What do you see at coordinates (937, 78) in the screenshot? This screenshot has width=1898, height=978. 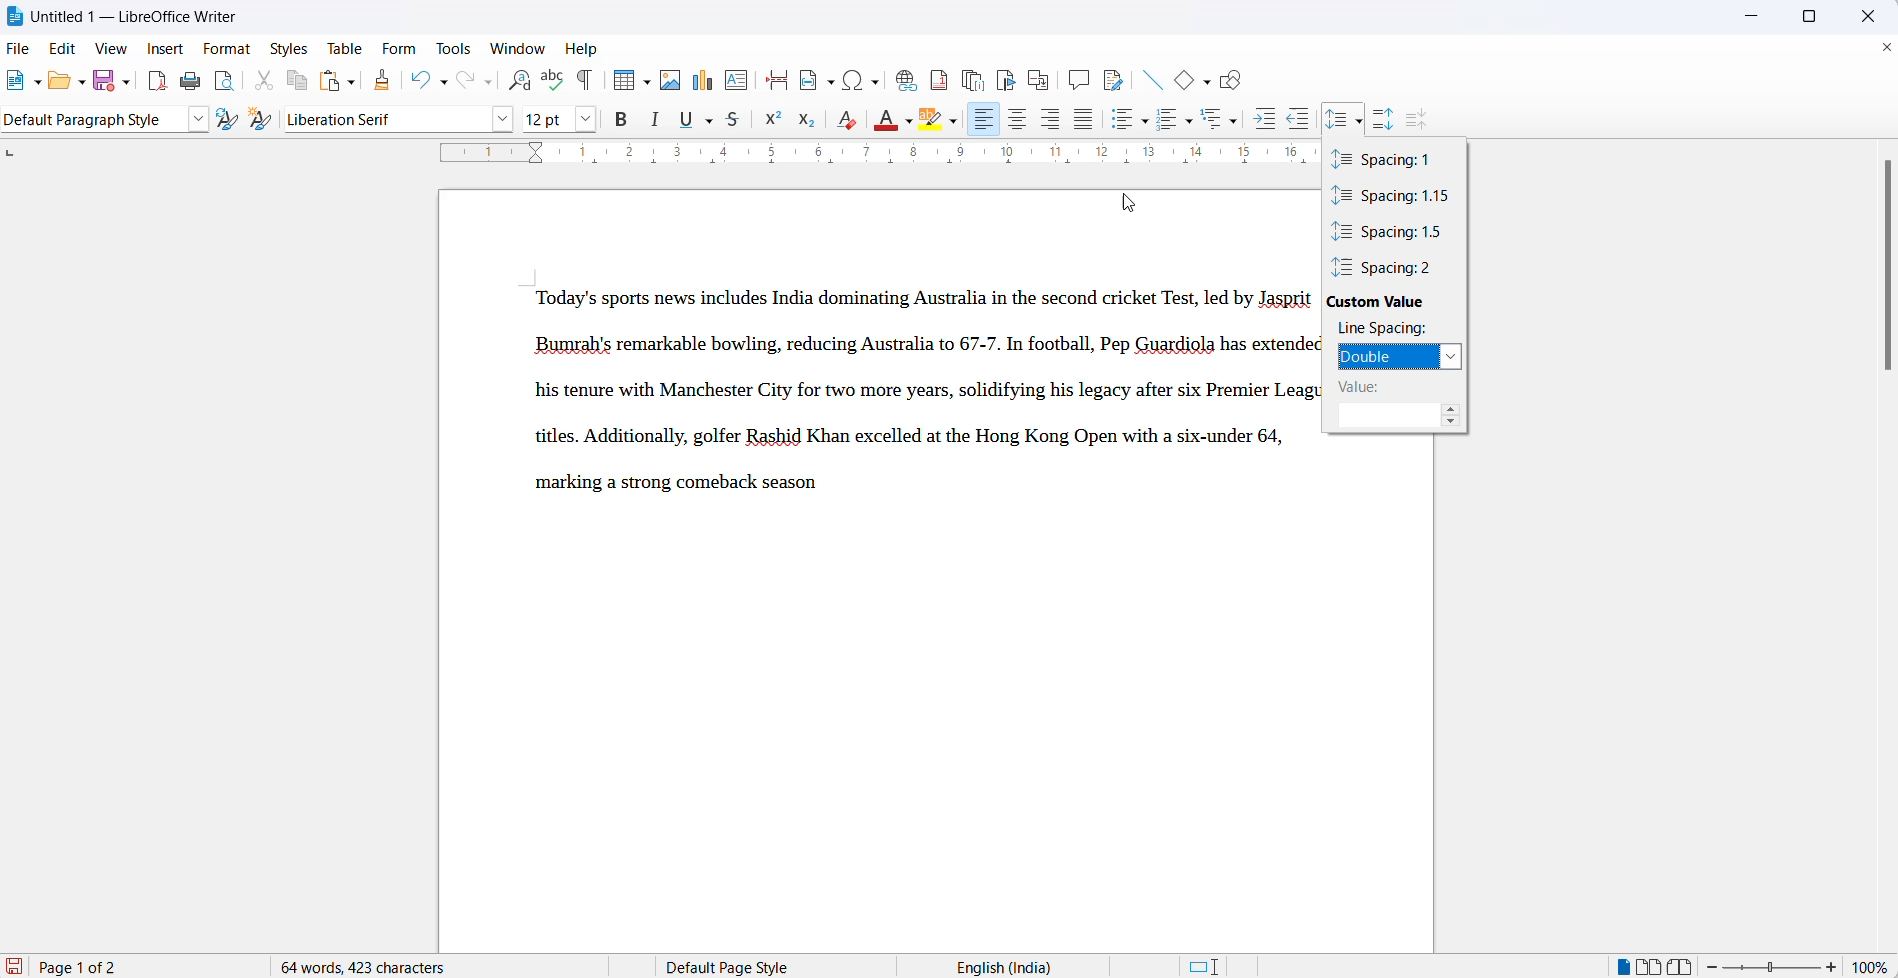 I see `insert footnote` at bounding box center [937, 78].